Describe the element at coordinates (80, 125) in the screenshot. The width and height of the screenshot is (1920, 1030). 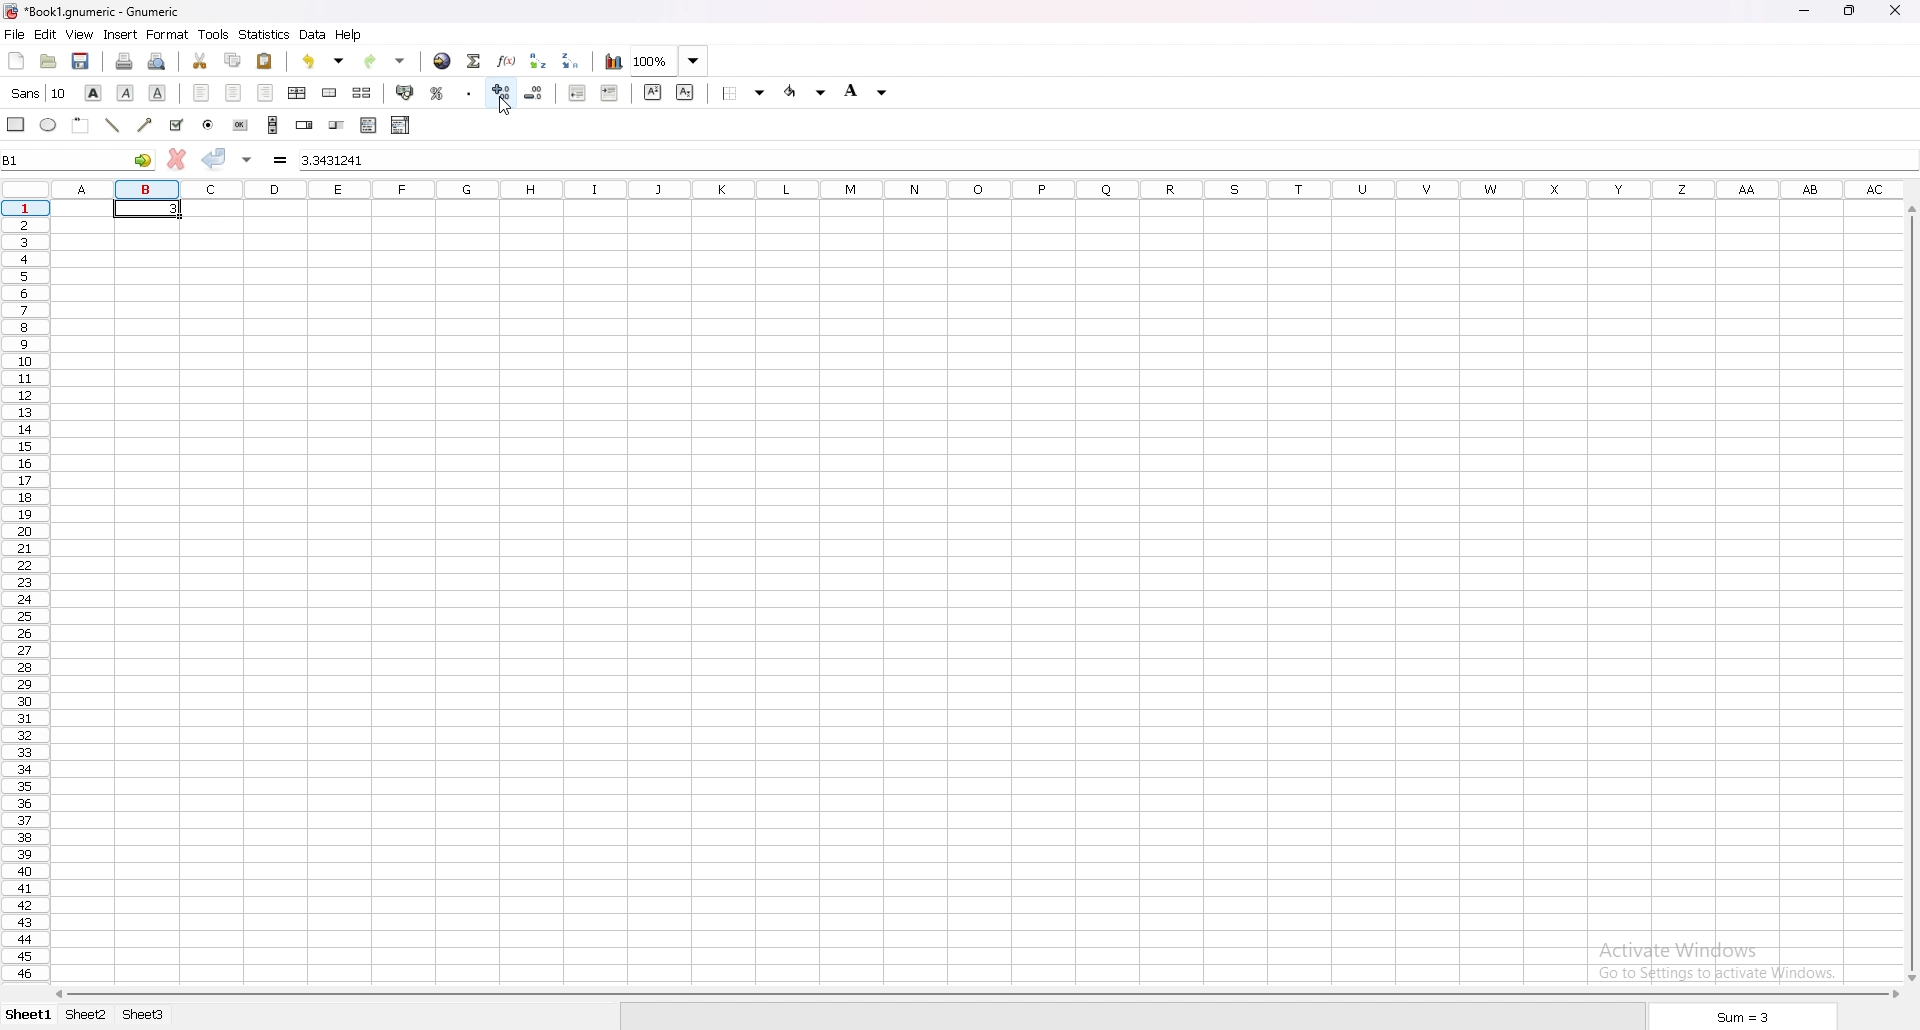
I see `frame` at that location.